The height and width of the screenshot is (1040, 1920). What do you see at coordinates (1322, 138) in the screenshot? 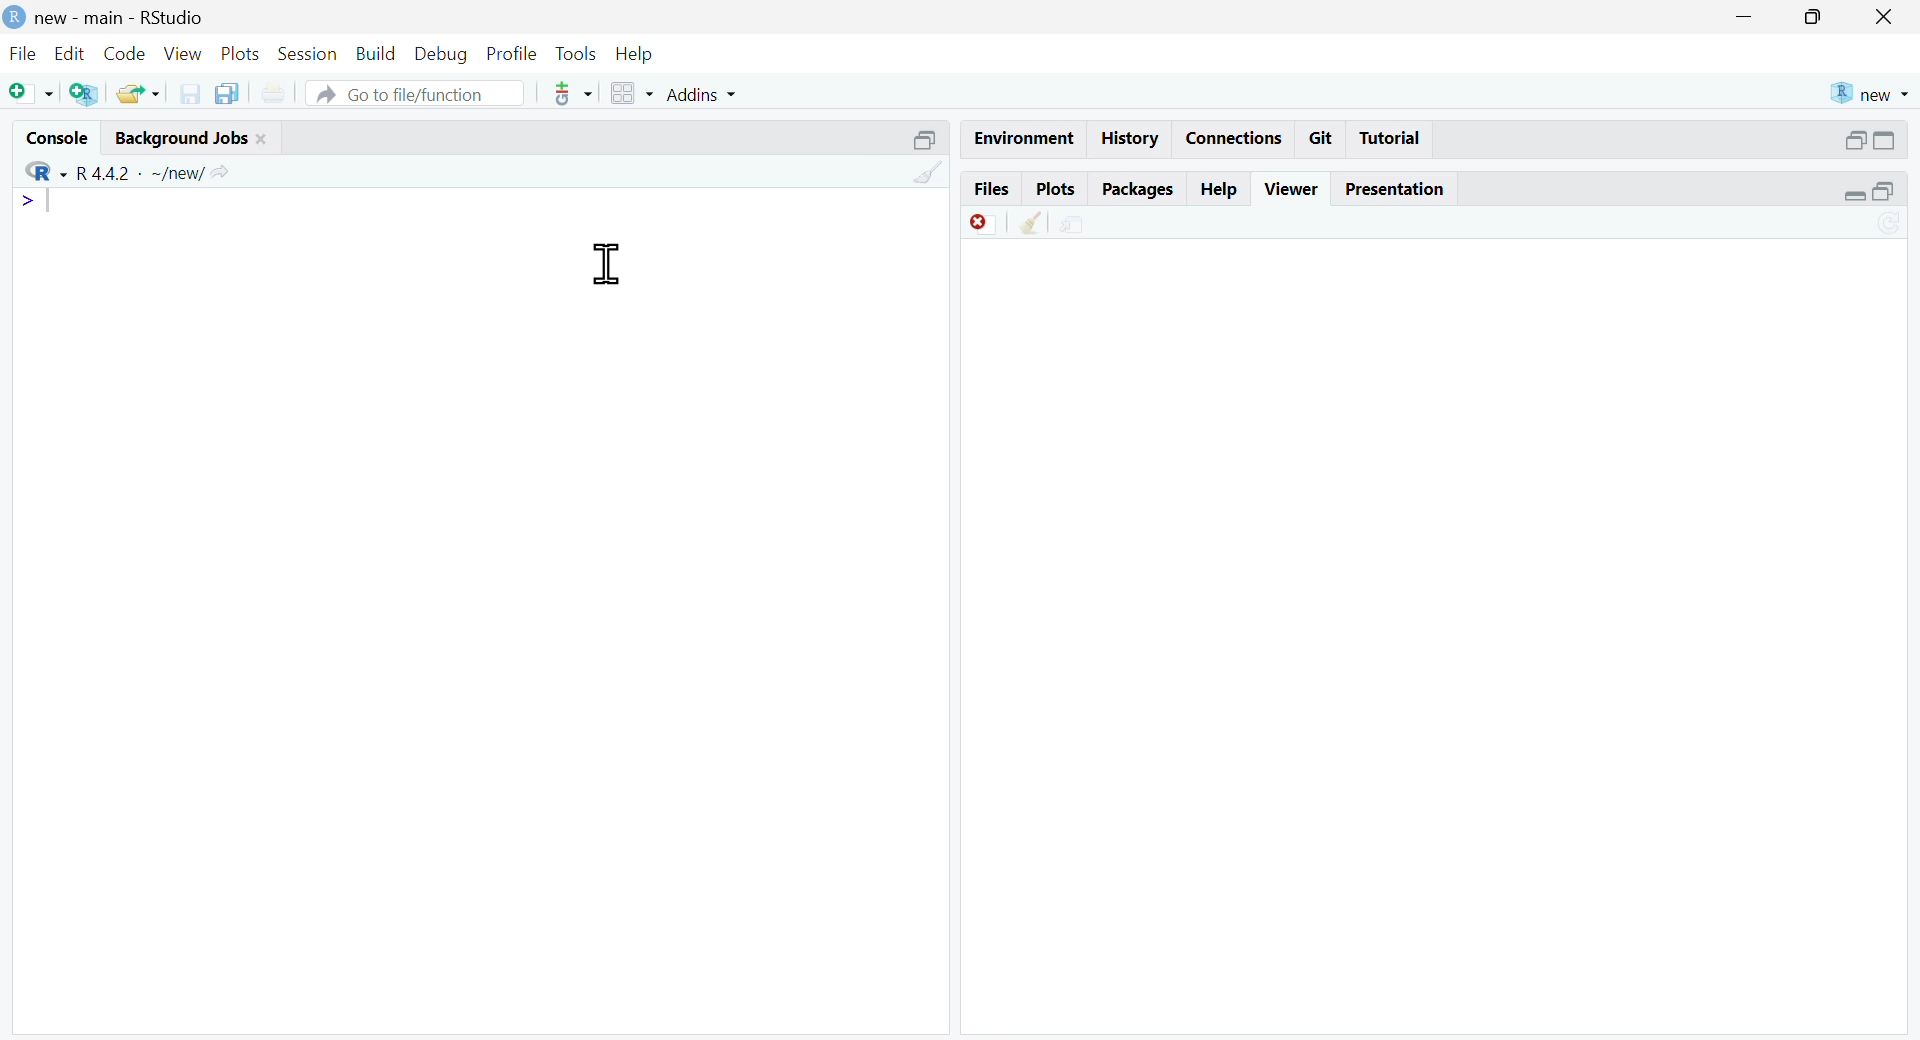
I see `git` at bounding box center [1322, 138].